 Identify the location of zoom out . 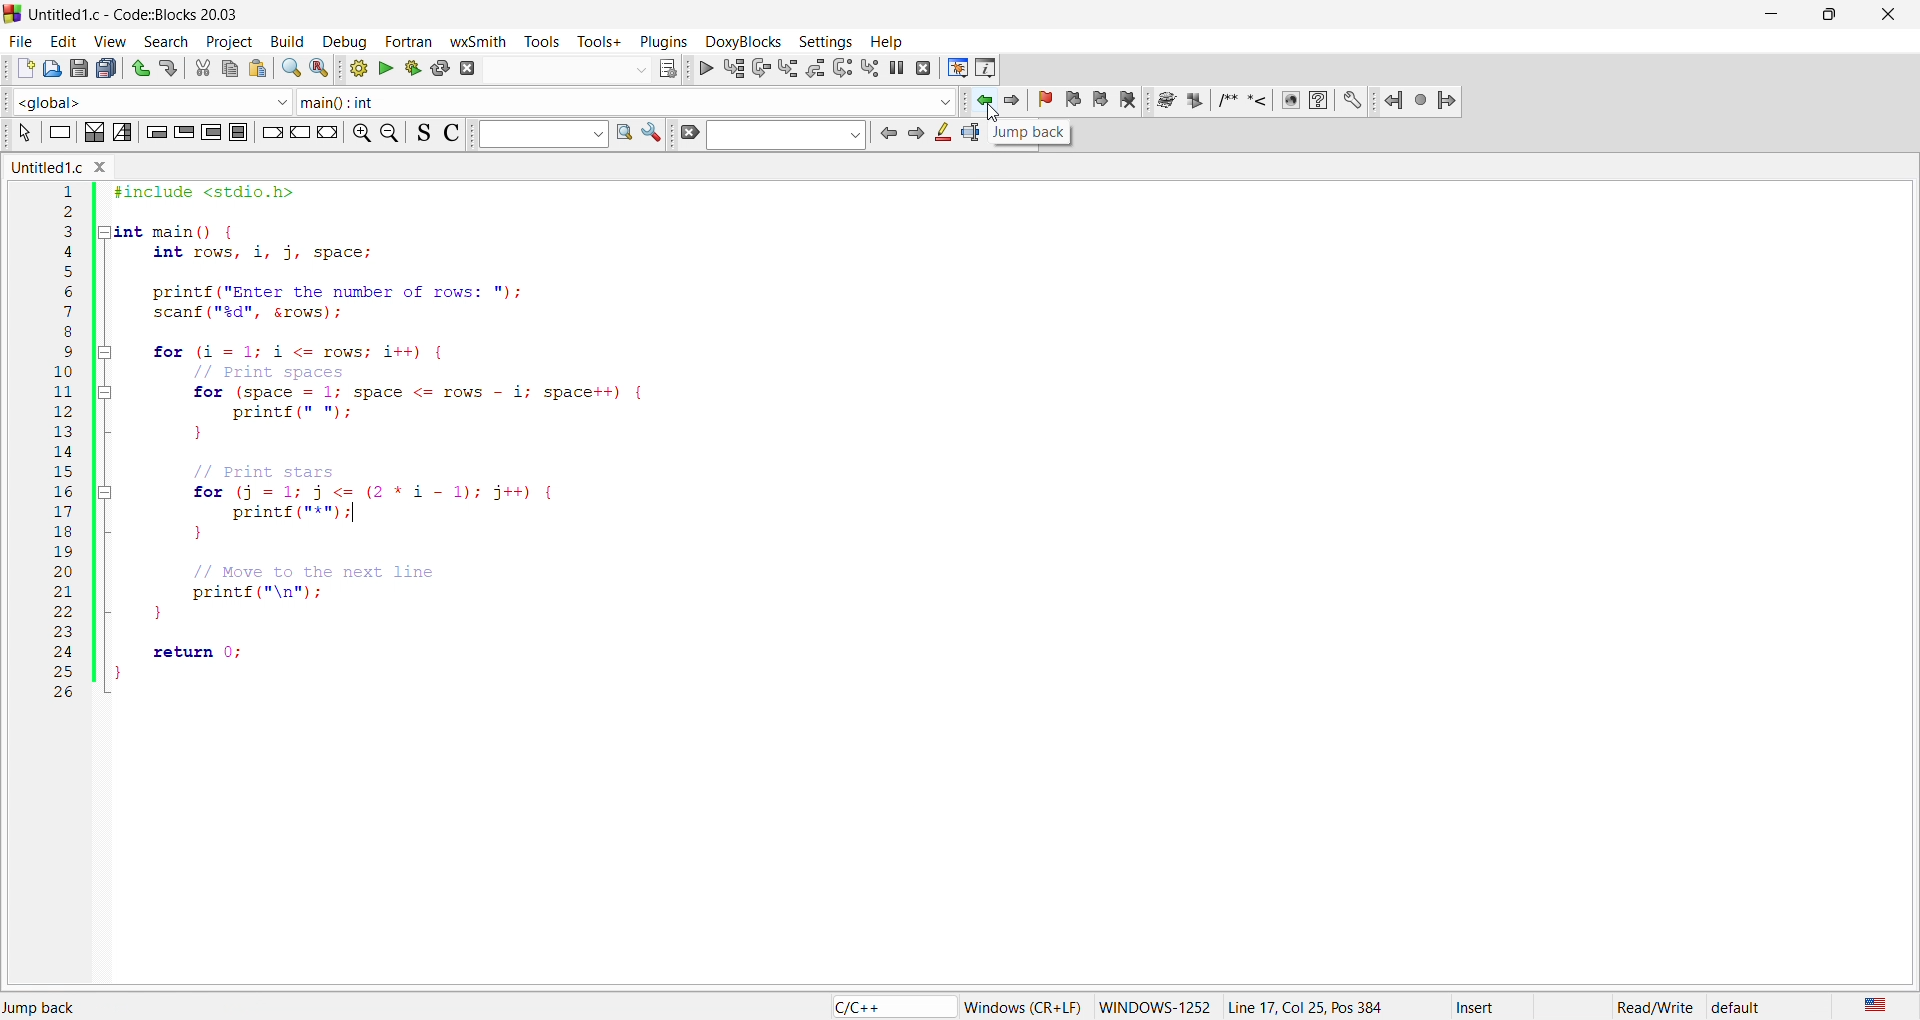
(392, 133).